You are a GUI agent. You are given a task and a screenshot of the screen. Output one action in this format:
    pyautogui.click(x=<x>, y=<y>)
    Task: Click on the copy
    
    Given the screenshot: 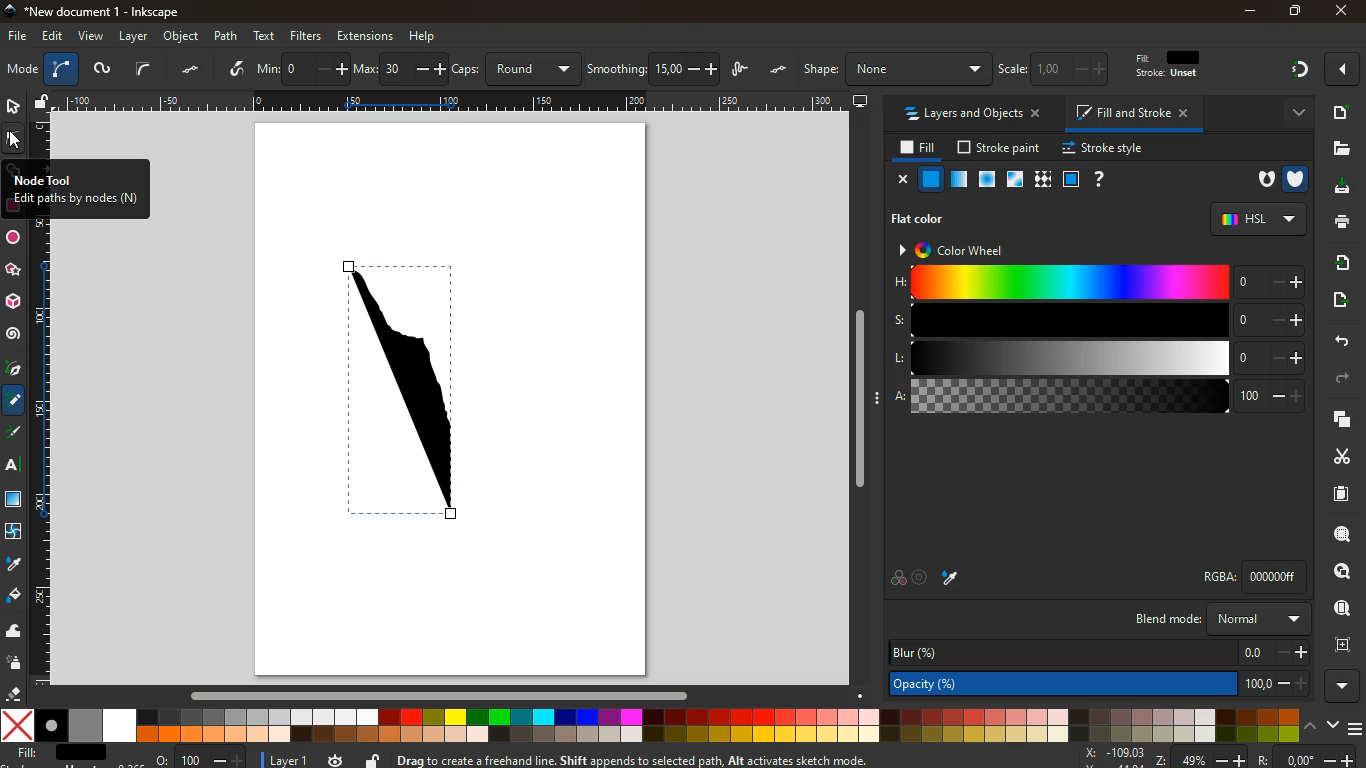 What is the action you would take?
    pyautogui.click(x=1338, y=420)
    